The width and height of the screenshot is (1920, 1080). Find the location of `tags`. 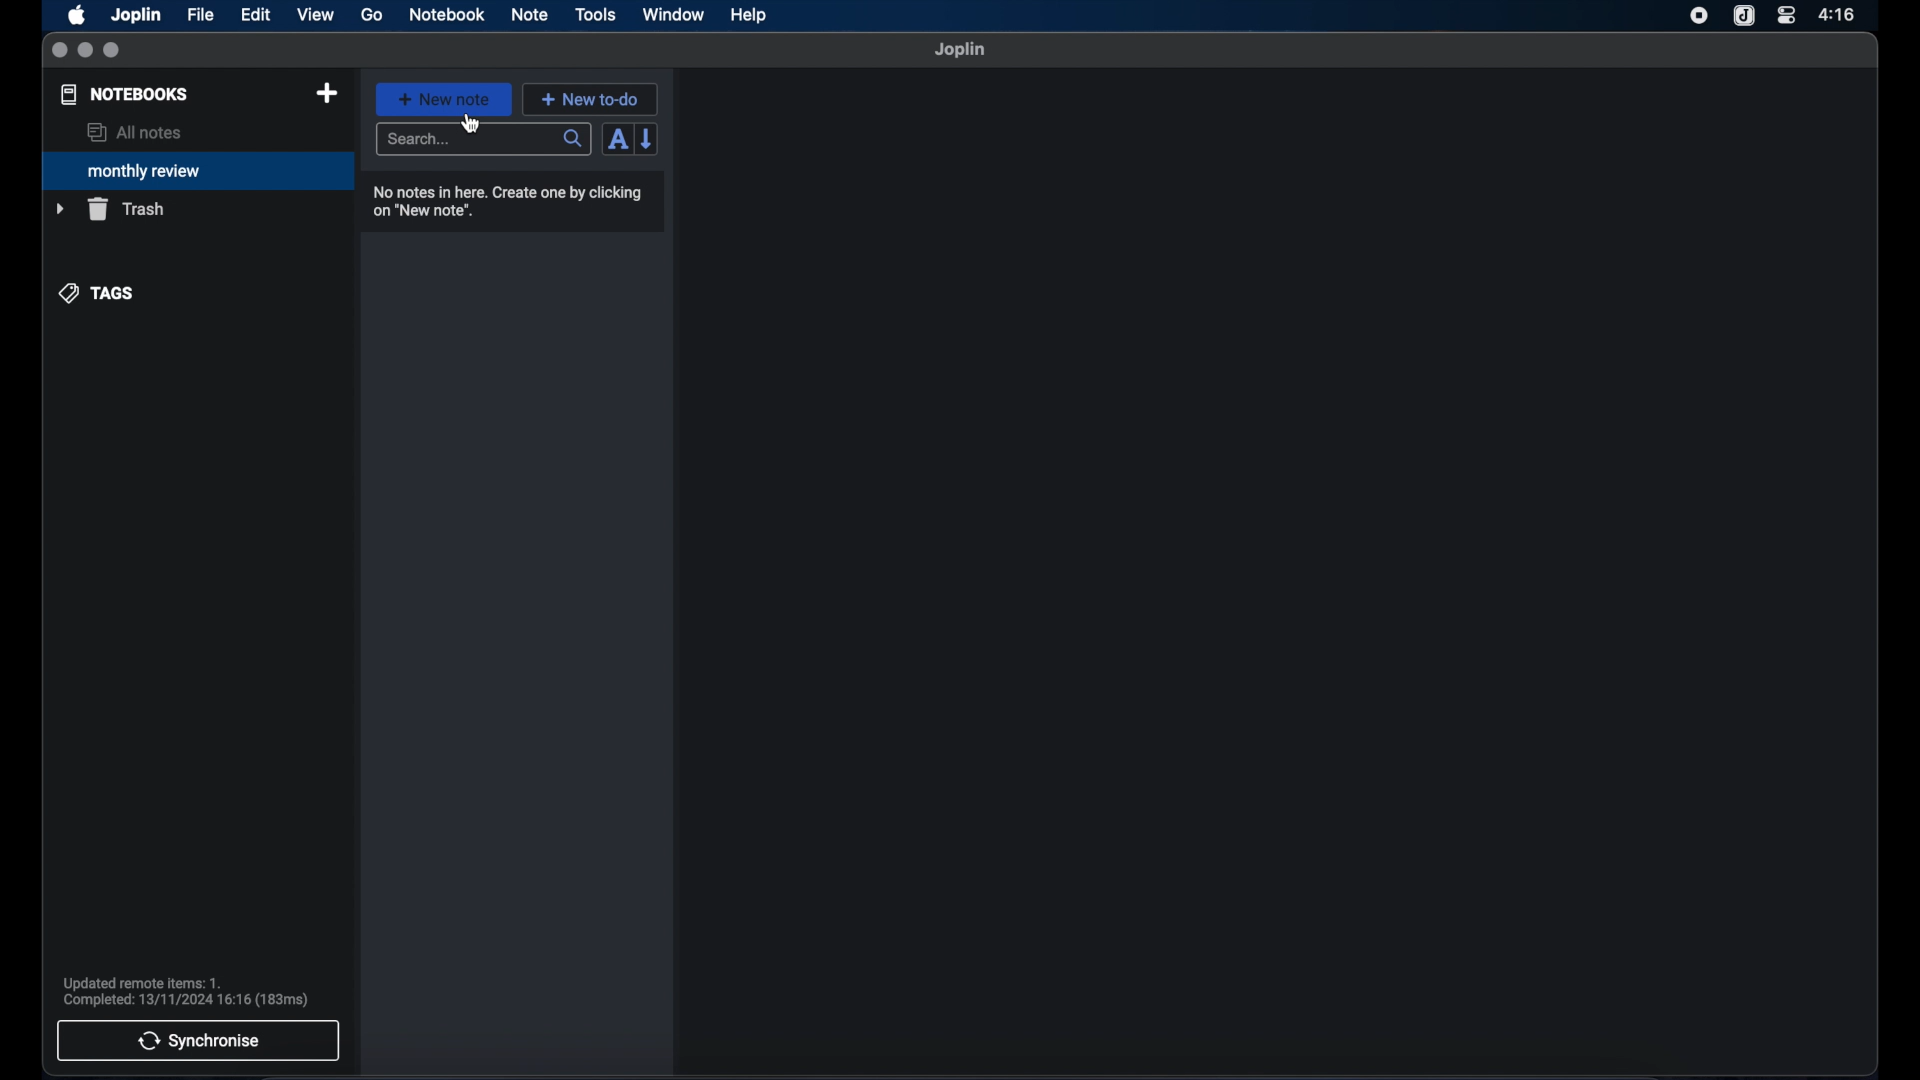

tags is located at coordinates (98, 293).